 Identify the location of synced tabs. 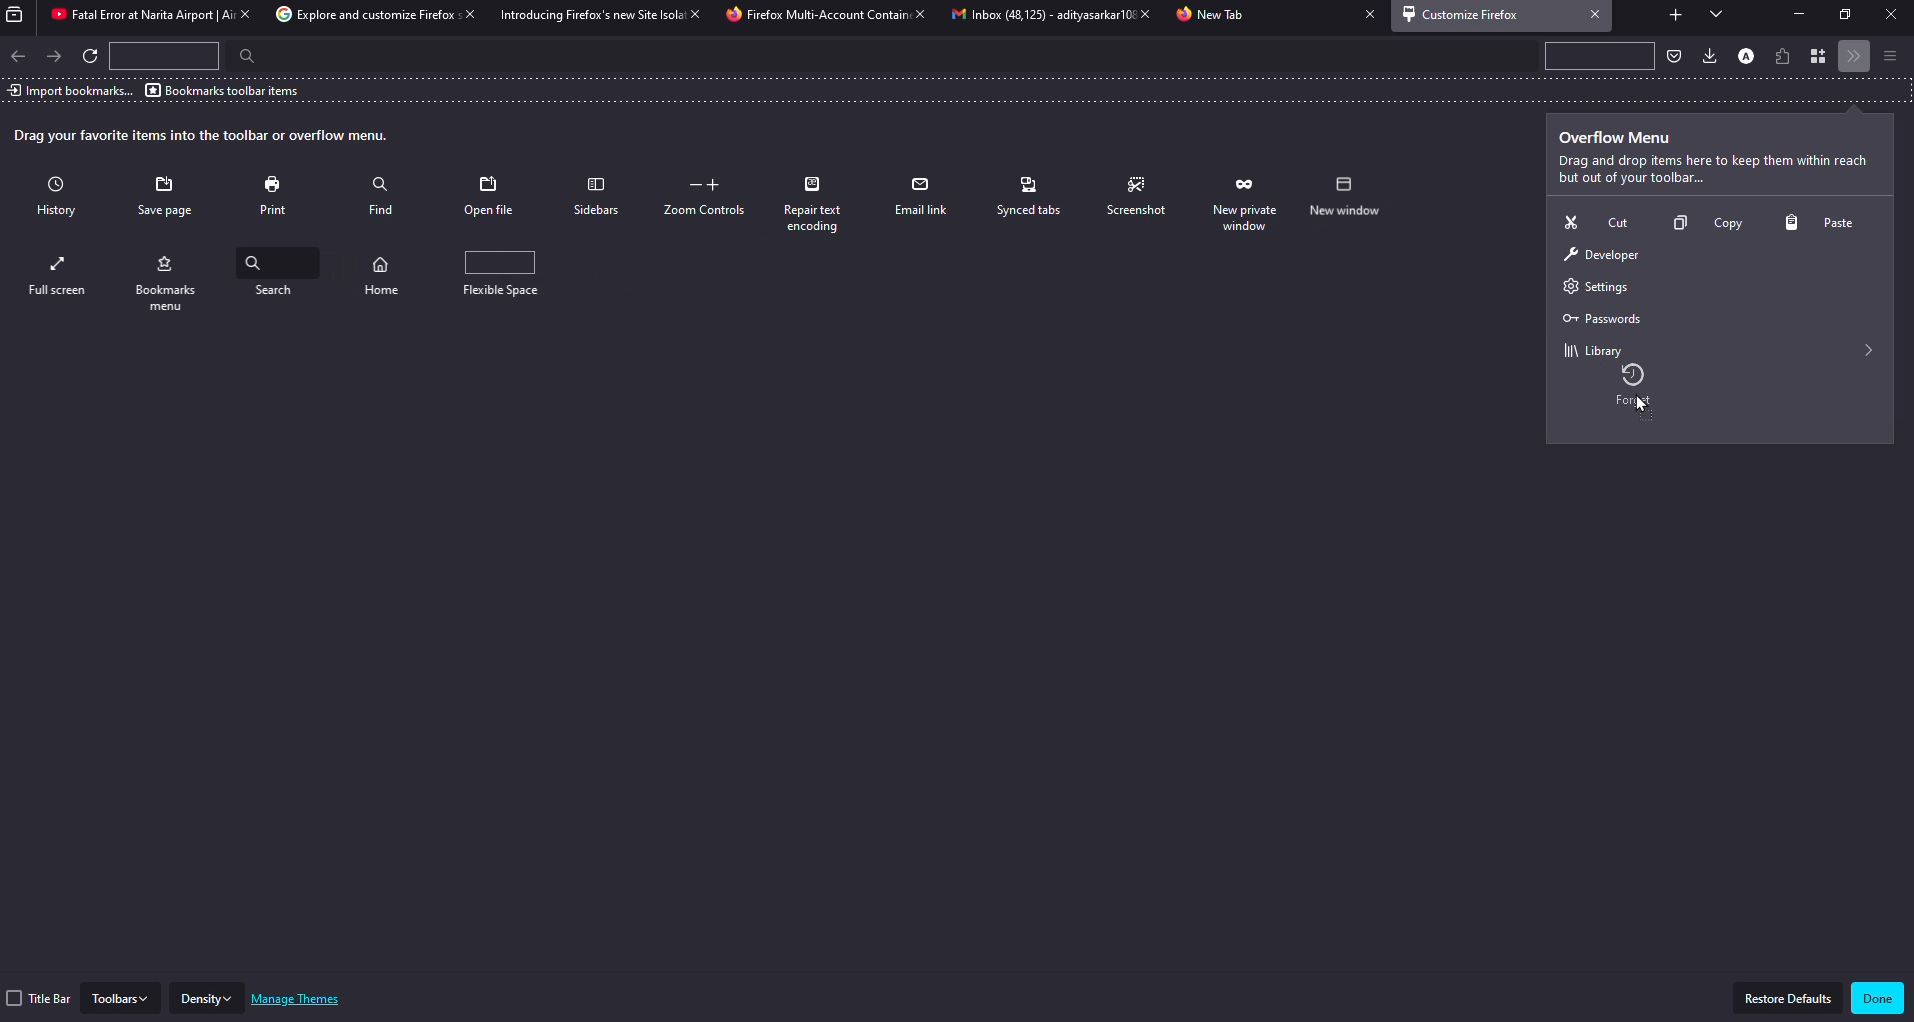
(1030, 196).